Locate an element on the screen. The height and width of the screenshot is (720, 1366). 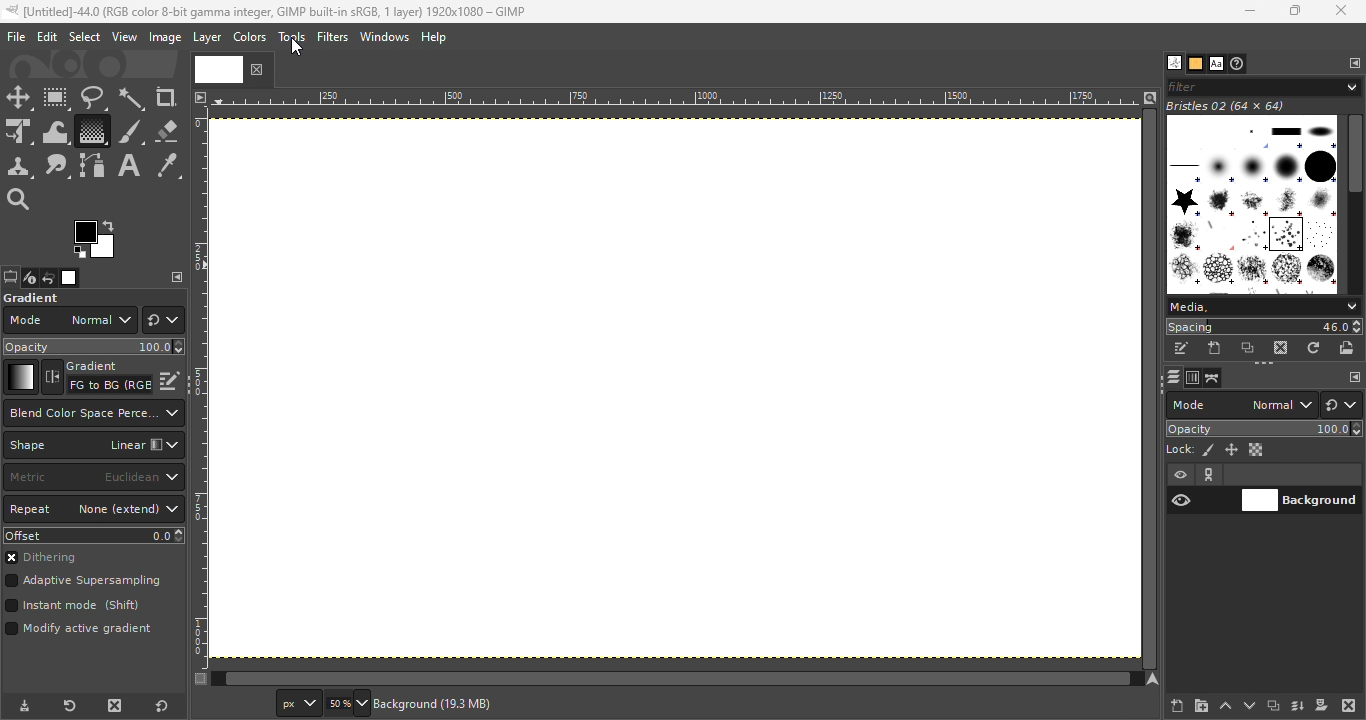
Current file is located at coordinates (233, 68).